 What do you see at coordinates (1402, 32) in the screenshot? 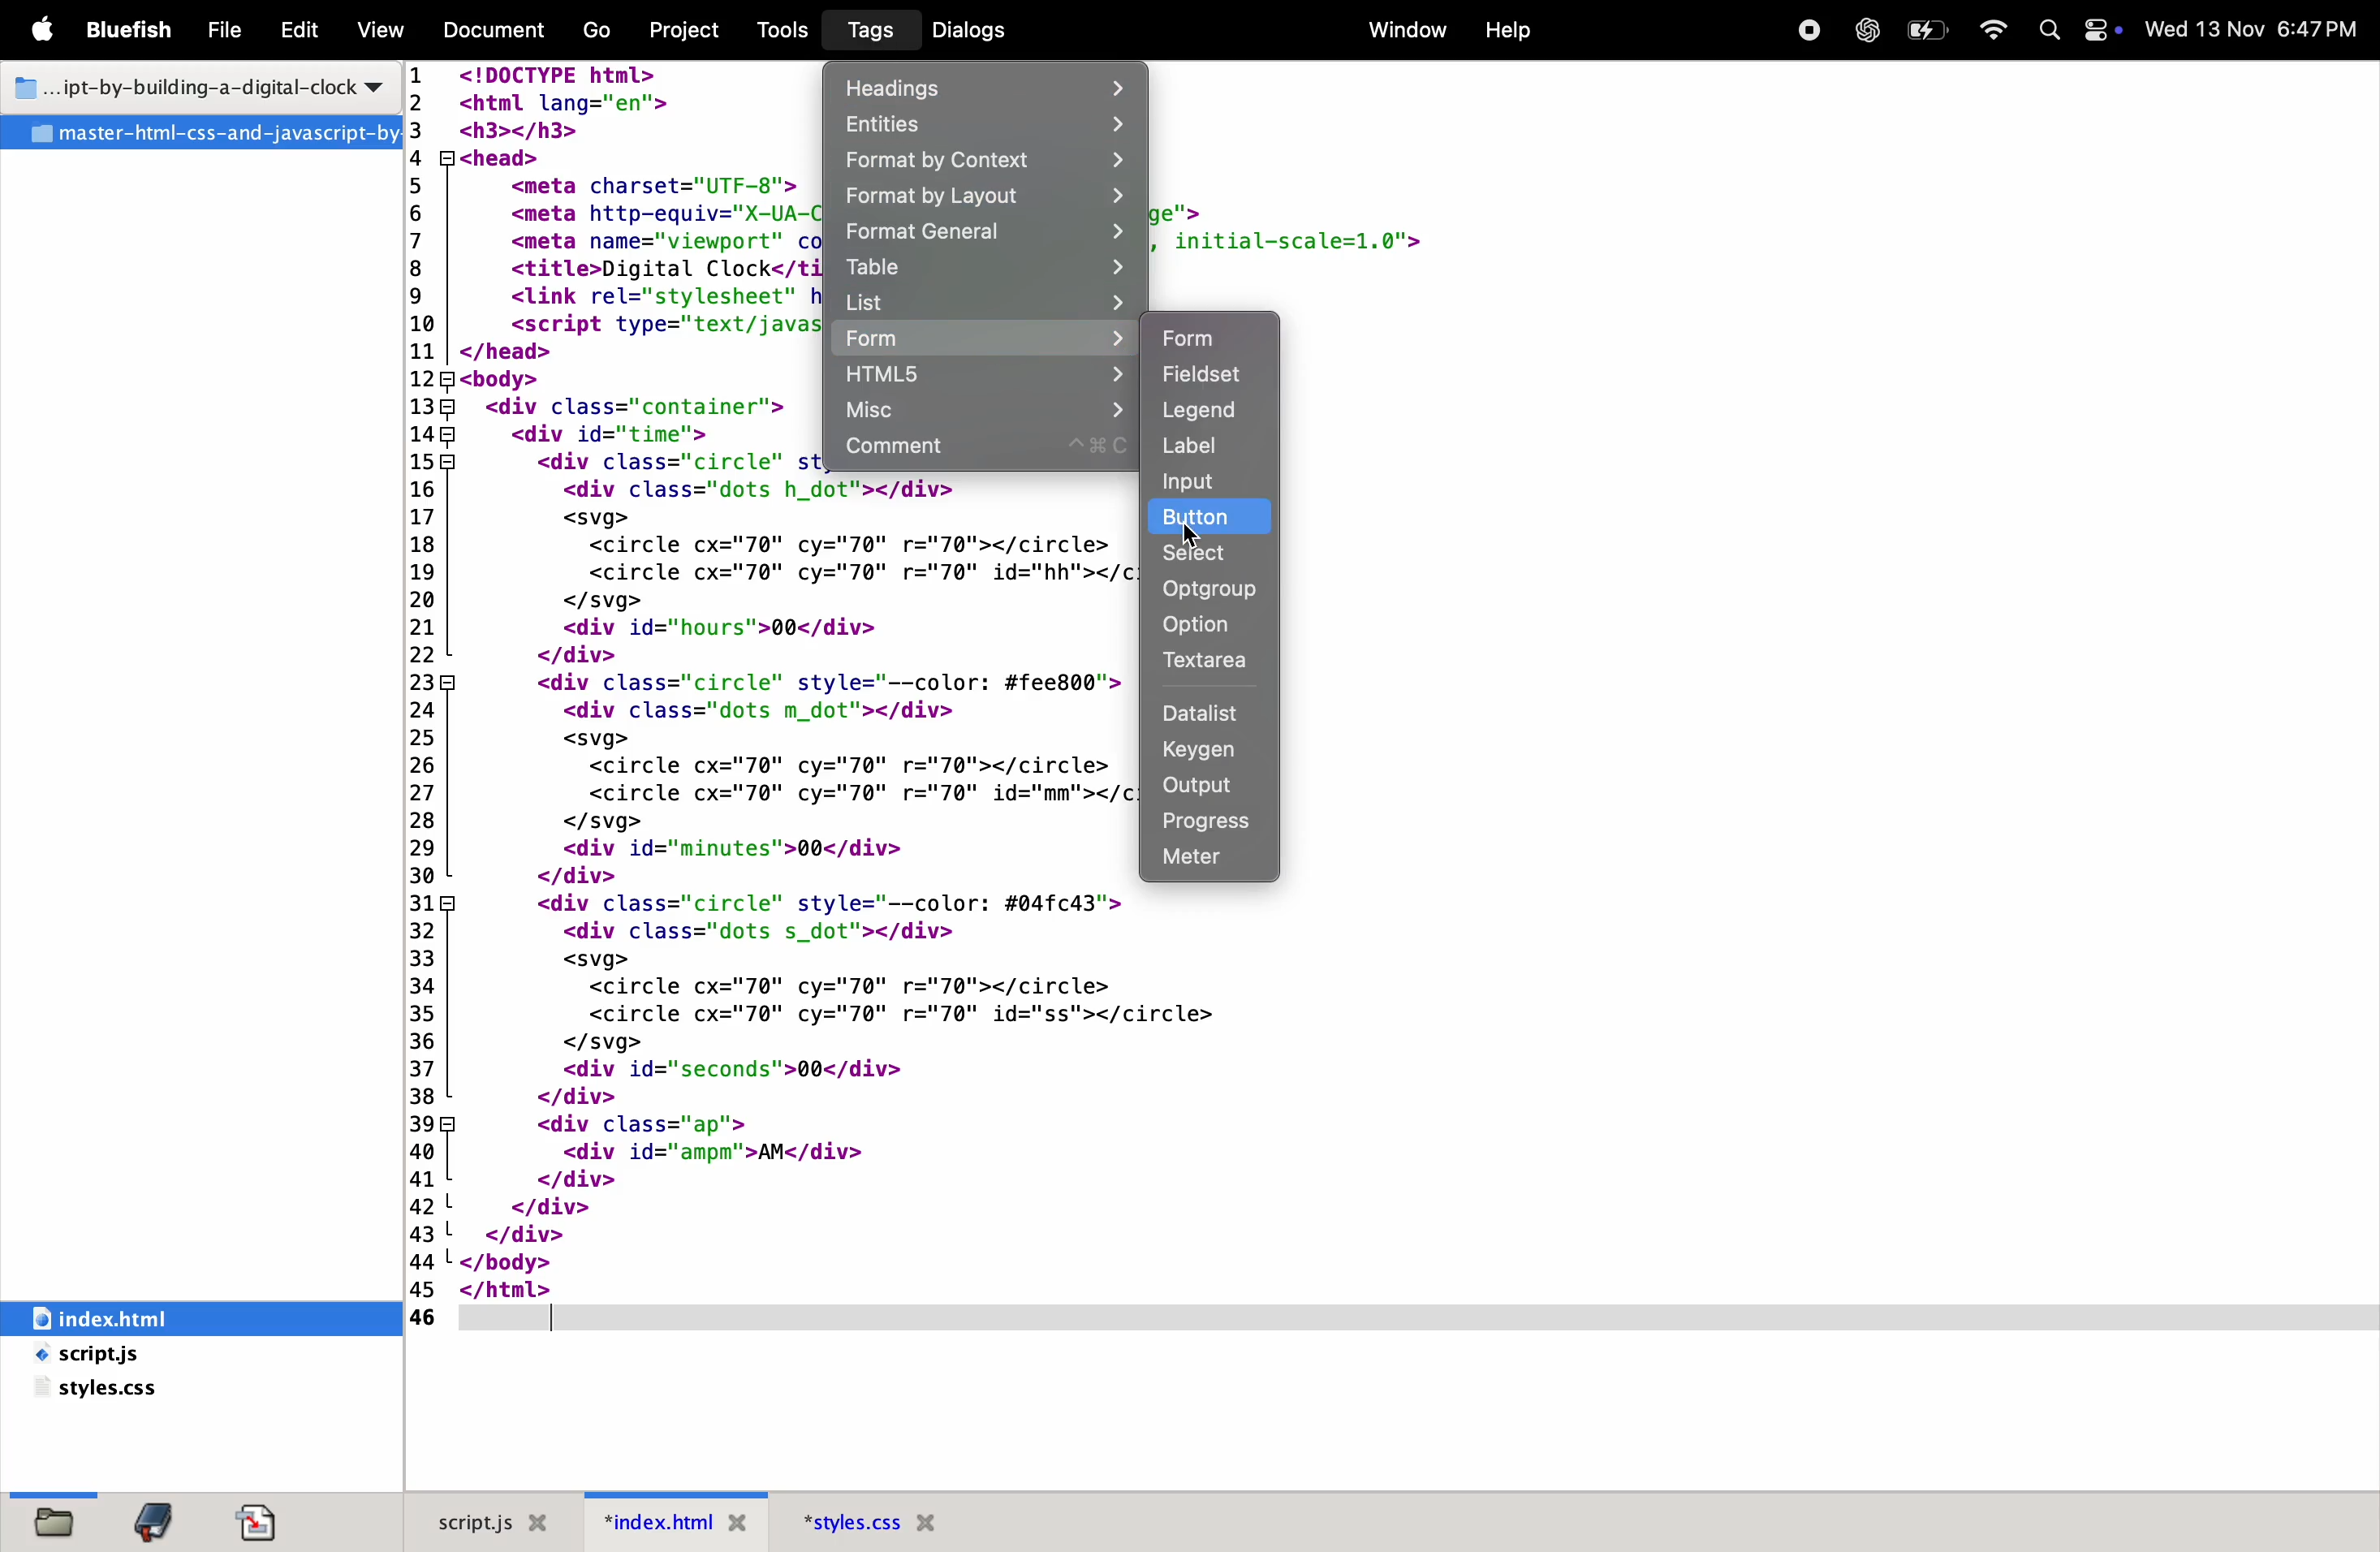
I see `window` at bounding box center [1402, 32].